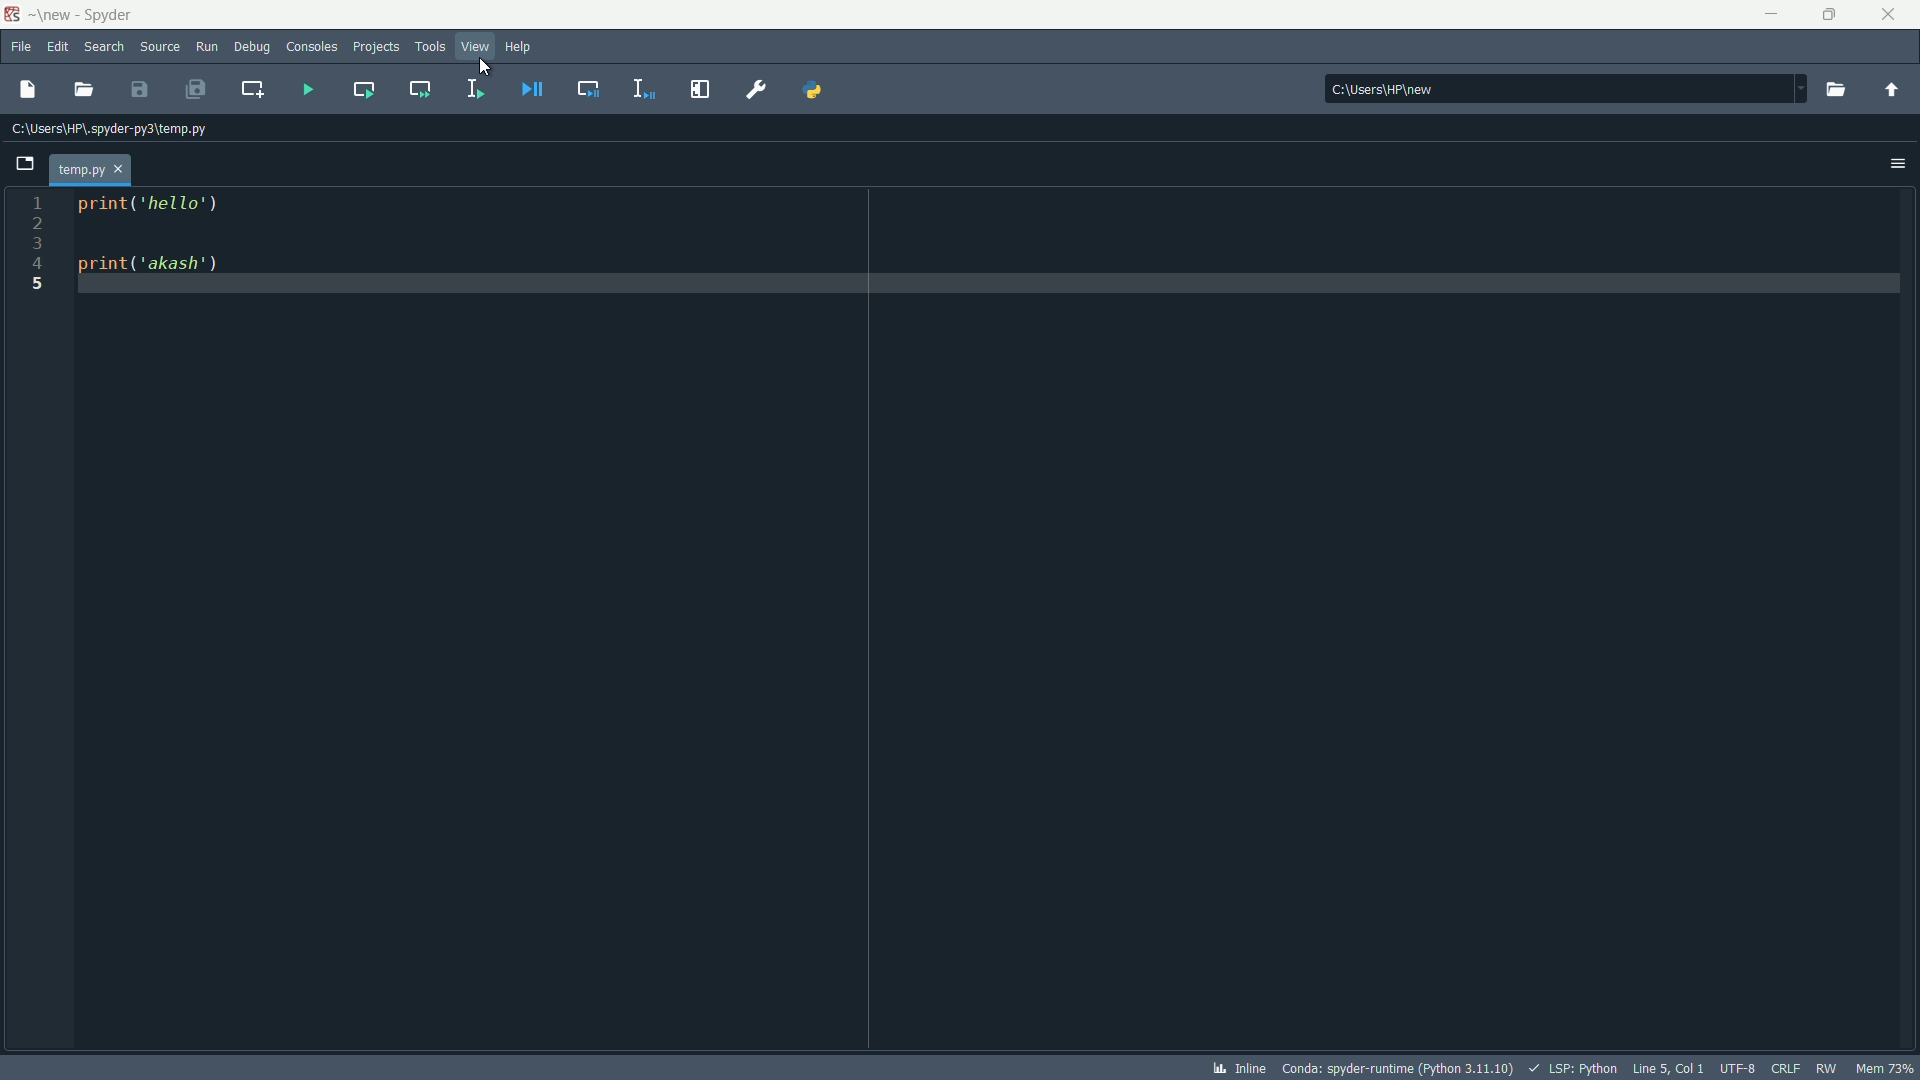  What do you see at coordinates (93, 169) in the screenshot?
I see `current file tab` at bounding box center [93, 169].